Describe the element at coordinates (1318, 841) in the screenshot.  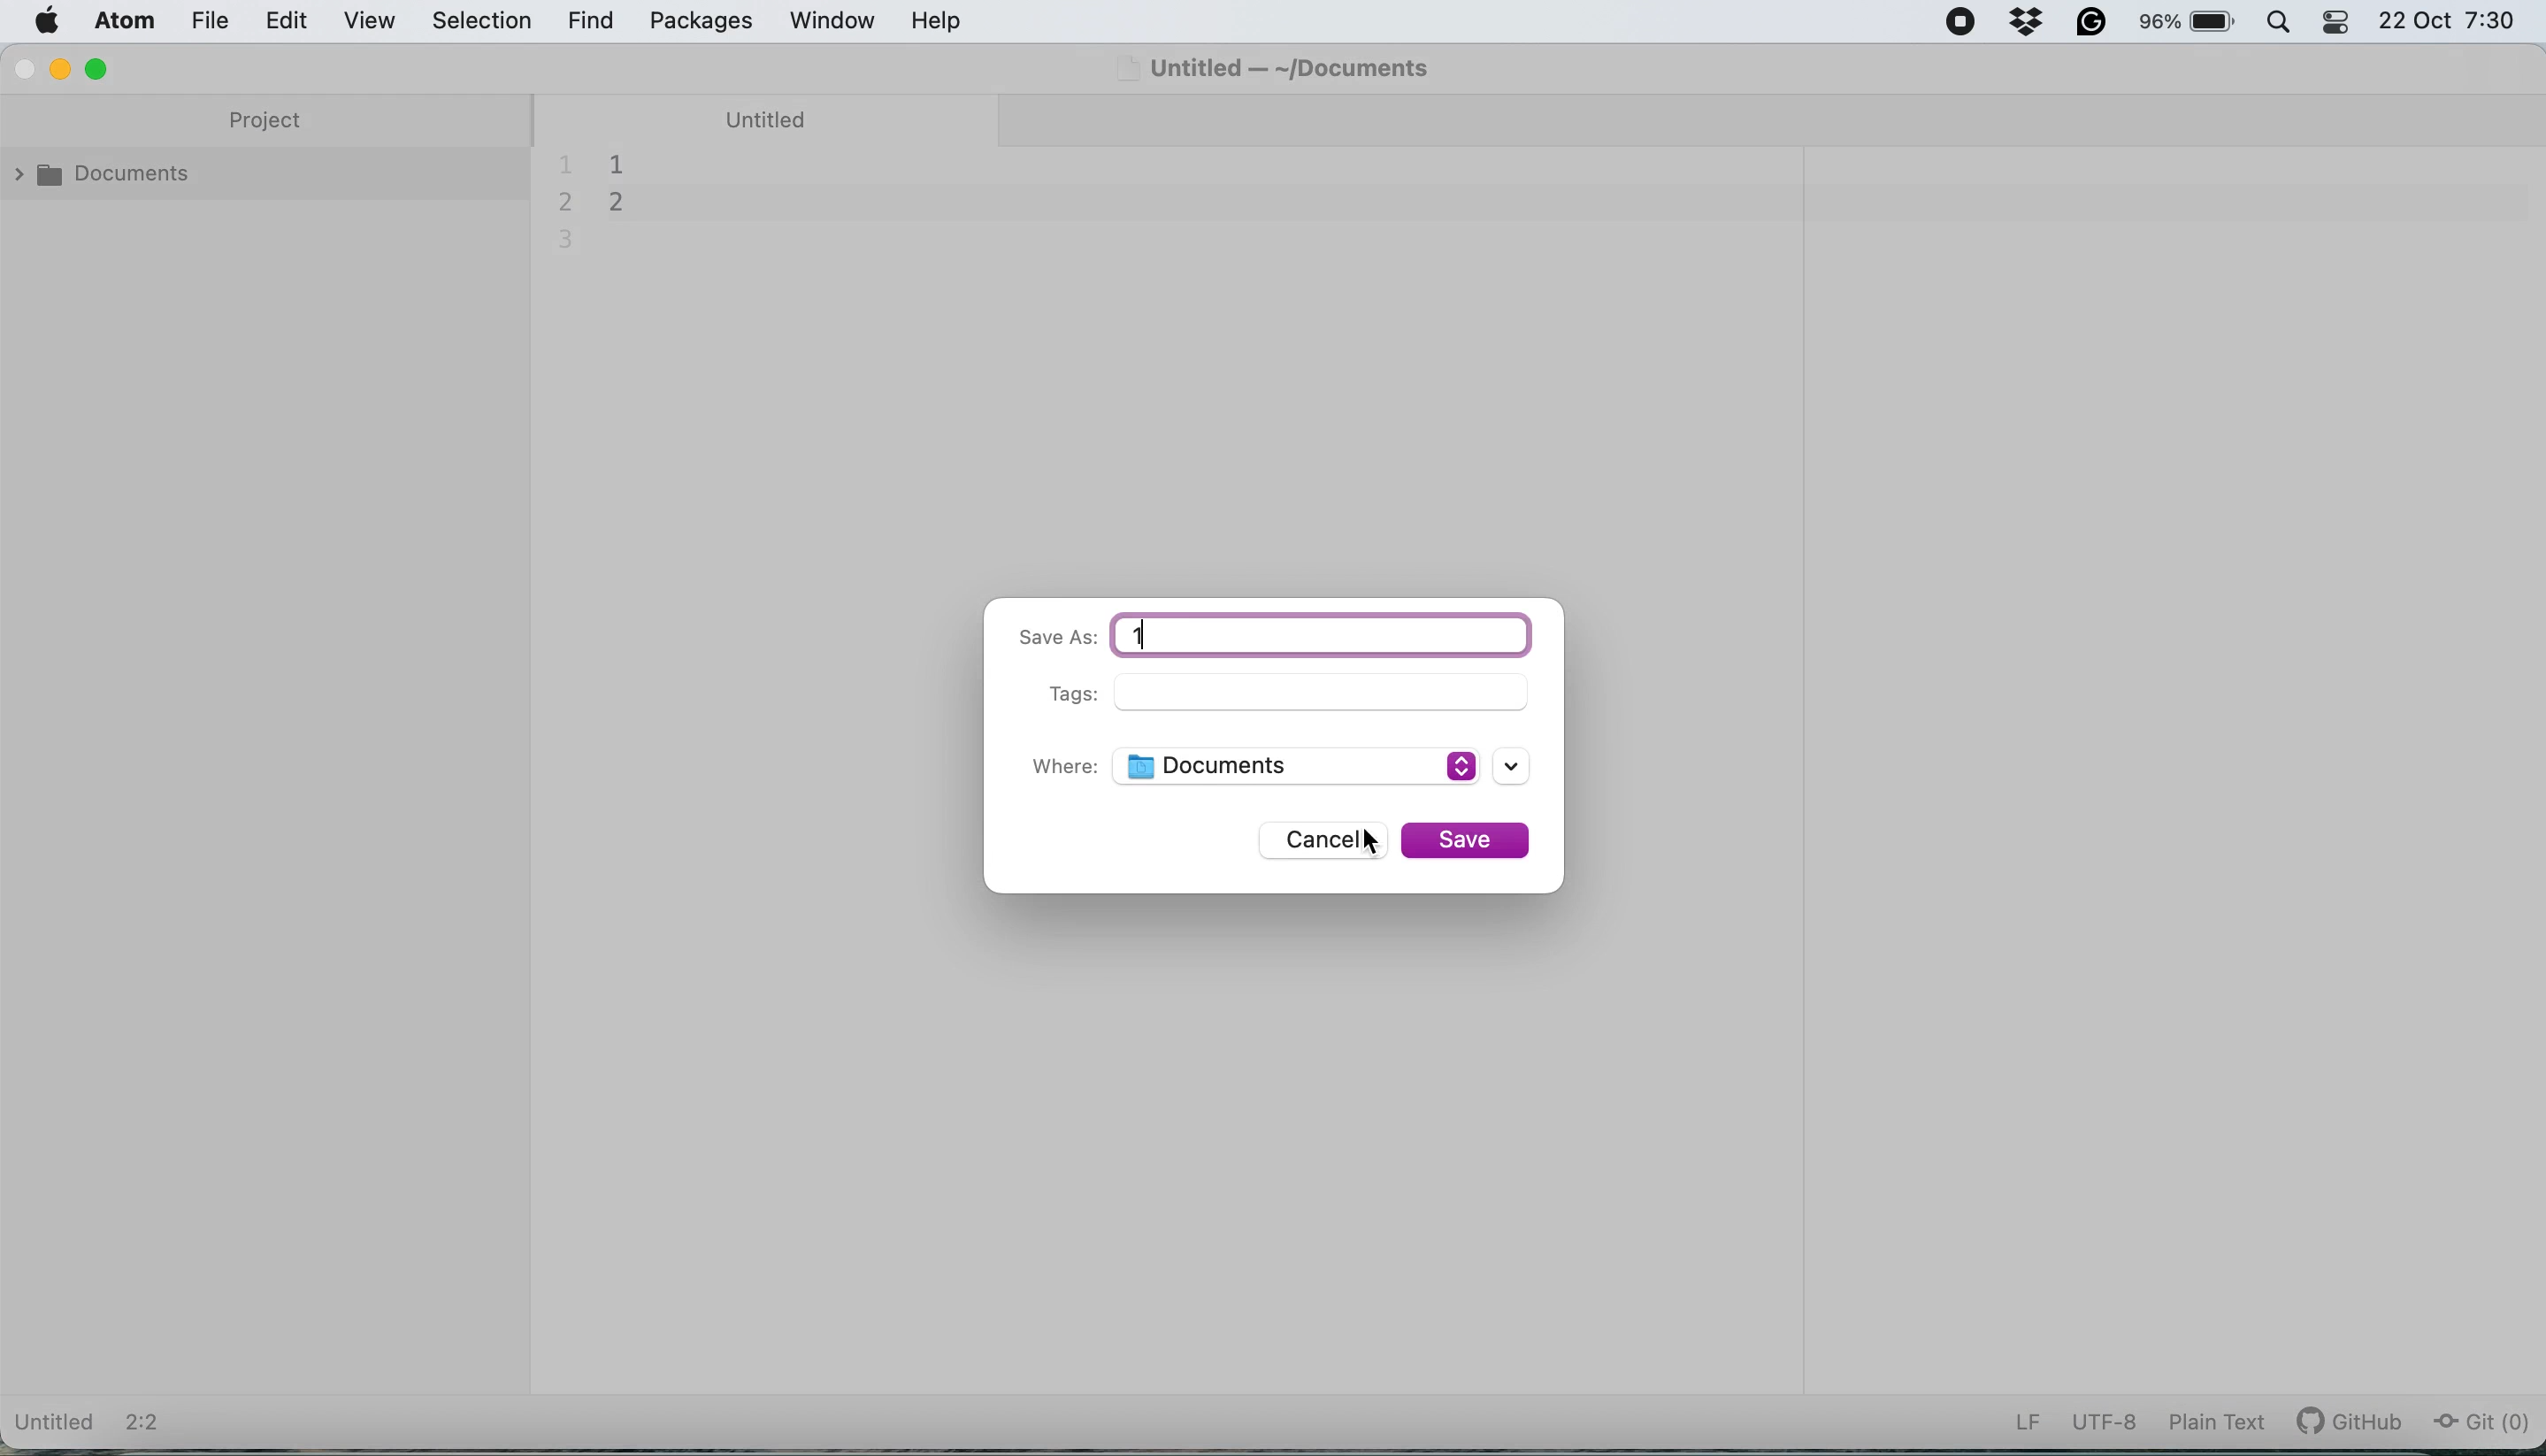
I see `cancel` at that location.